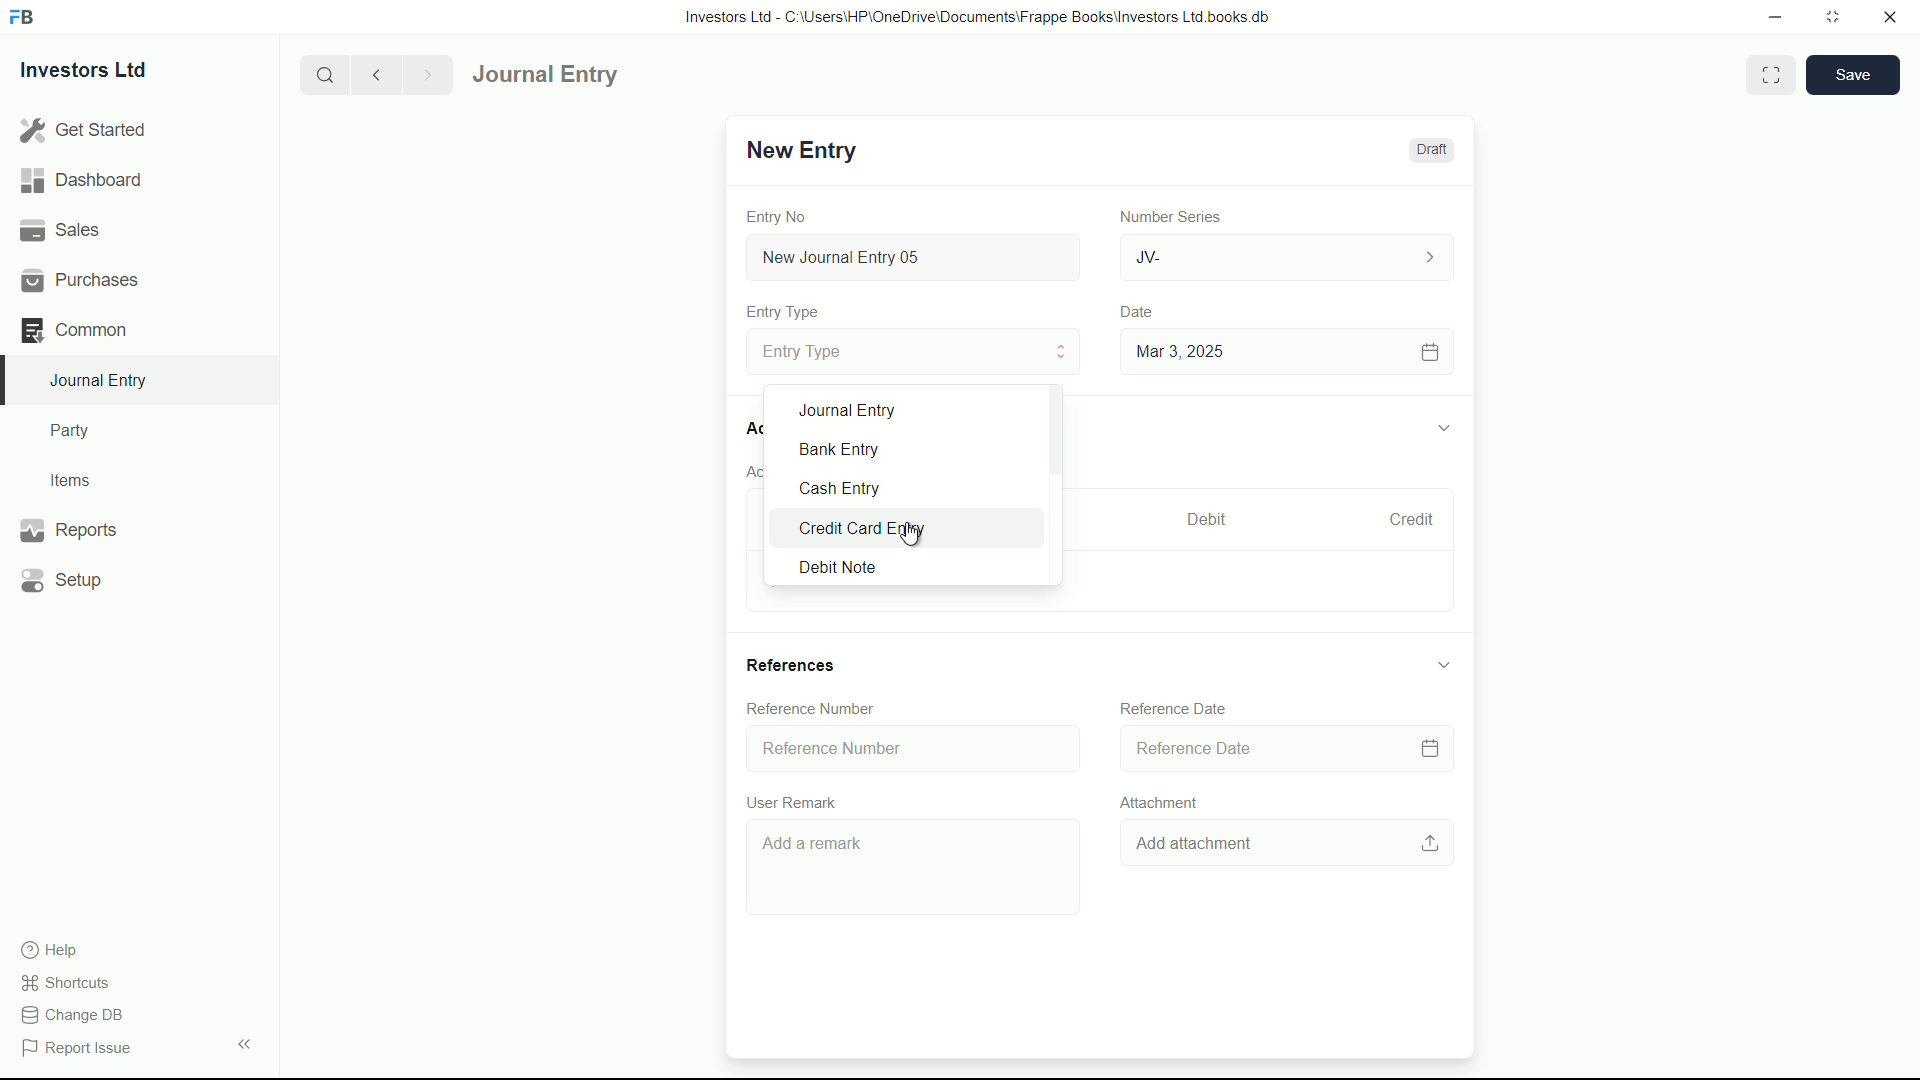  Describe the element at coordinates (862, 568) in the screenshot. I see `Debit Note` at that location.